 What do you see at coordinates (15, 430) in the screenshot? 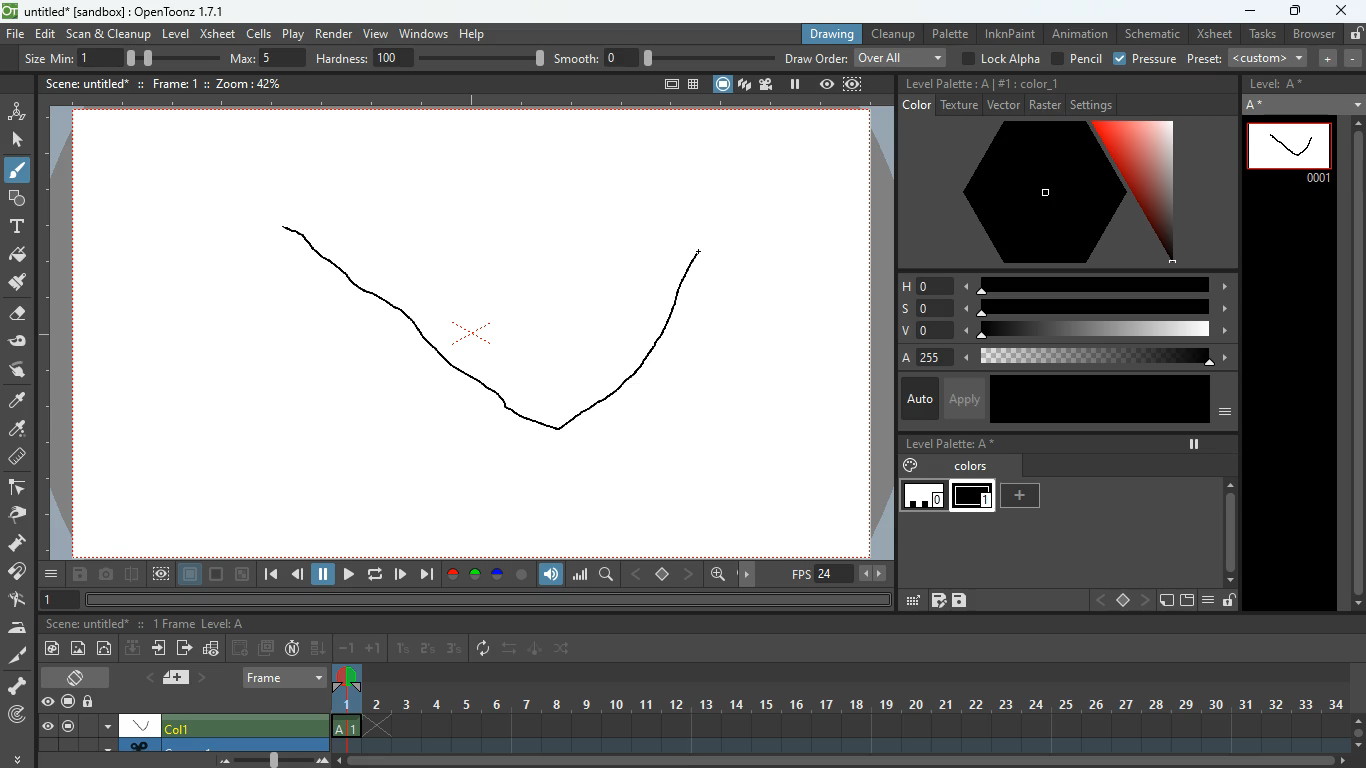
I see `paint` at bounding box center [15, 430].